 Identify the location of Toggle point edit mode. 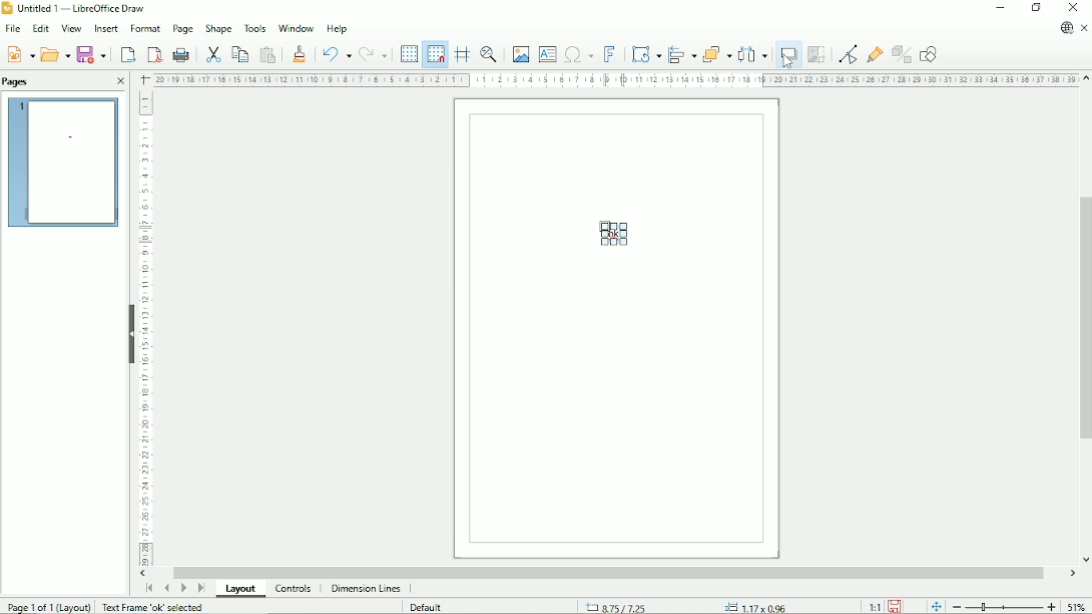
(848, 55).